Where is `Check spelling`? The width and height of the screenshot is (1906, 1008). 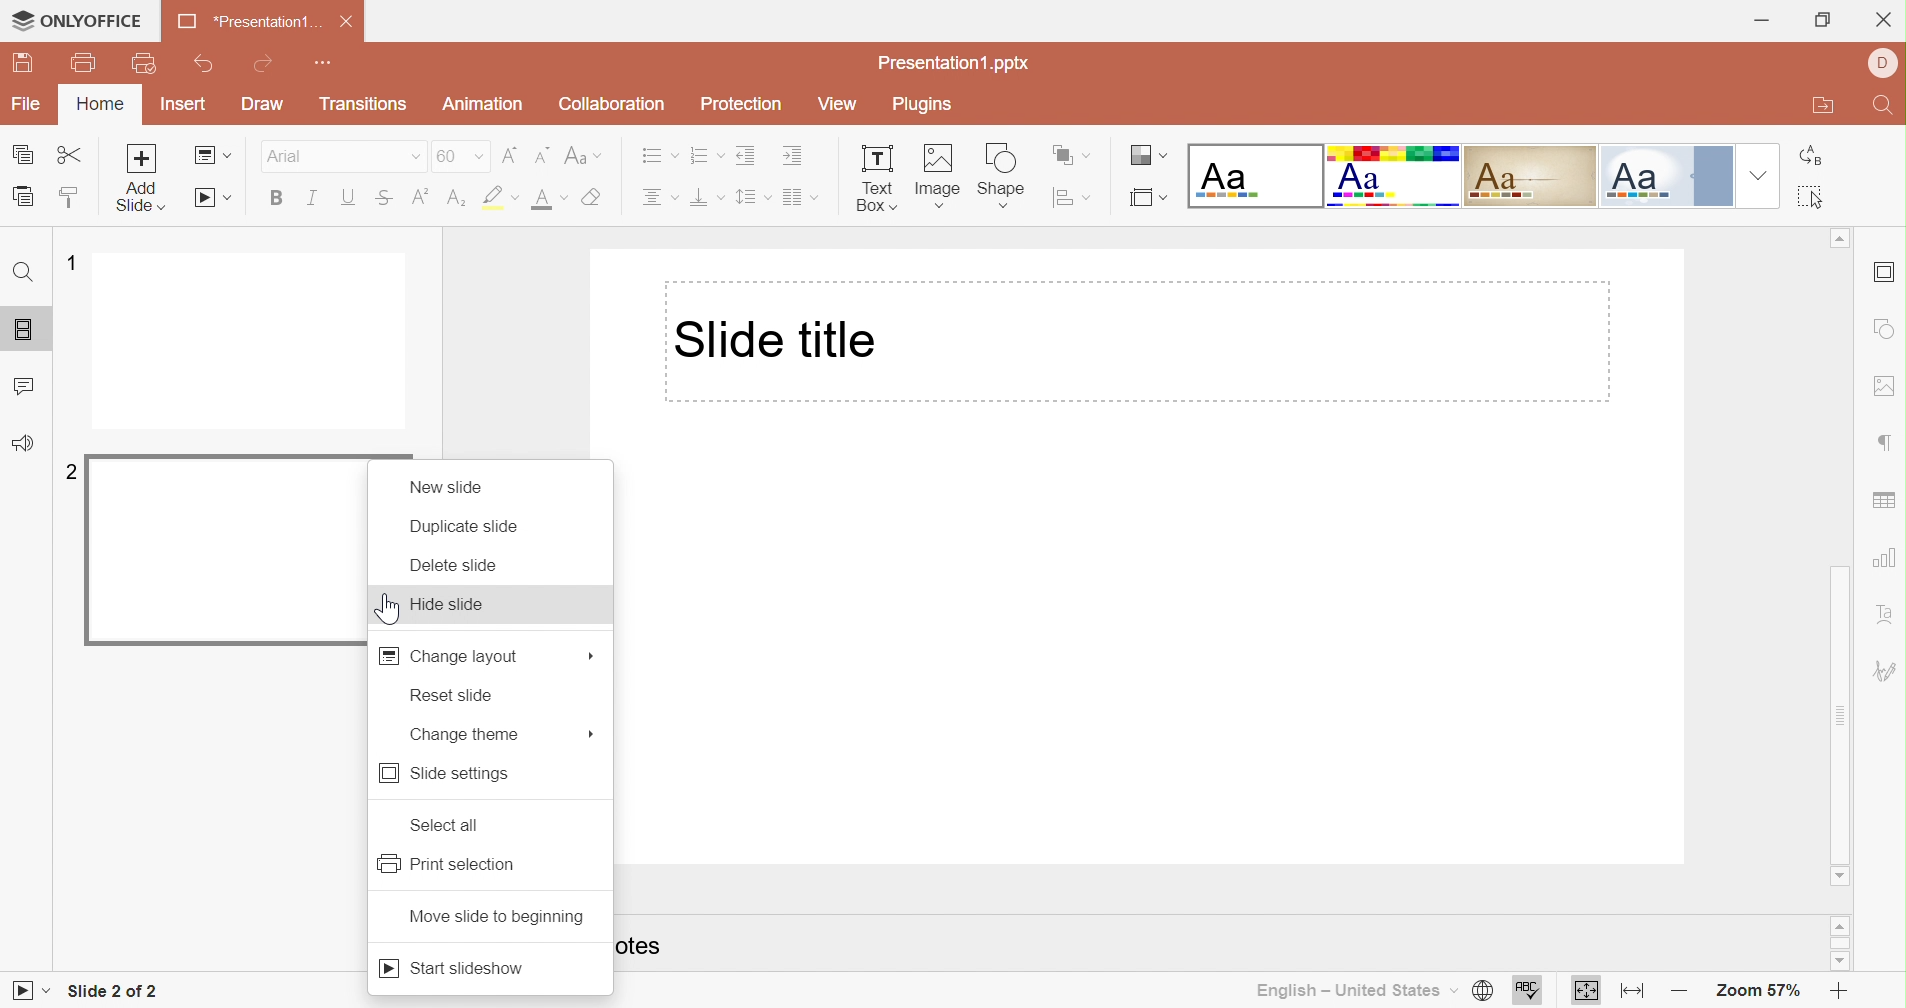
Check spelling is located at coordinates (1527, 991).